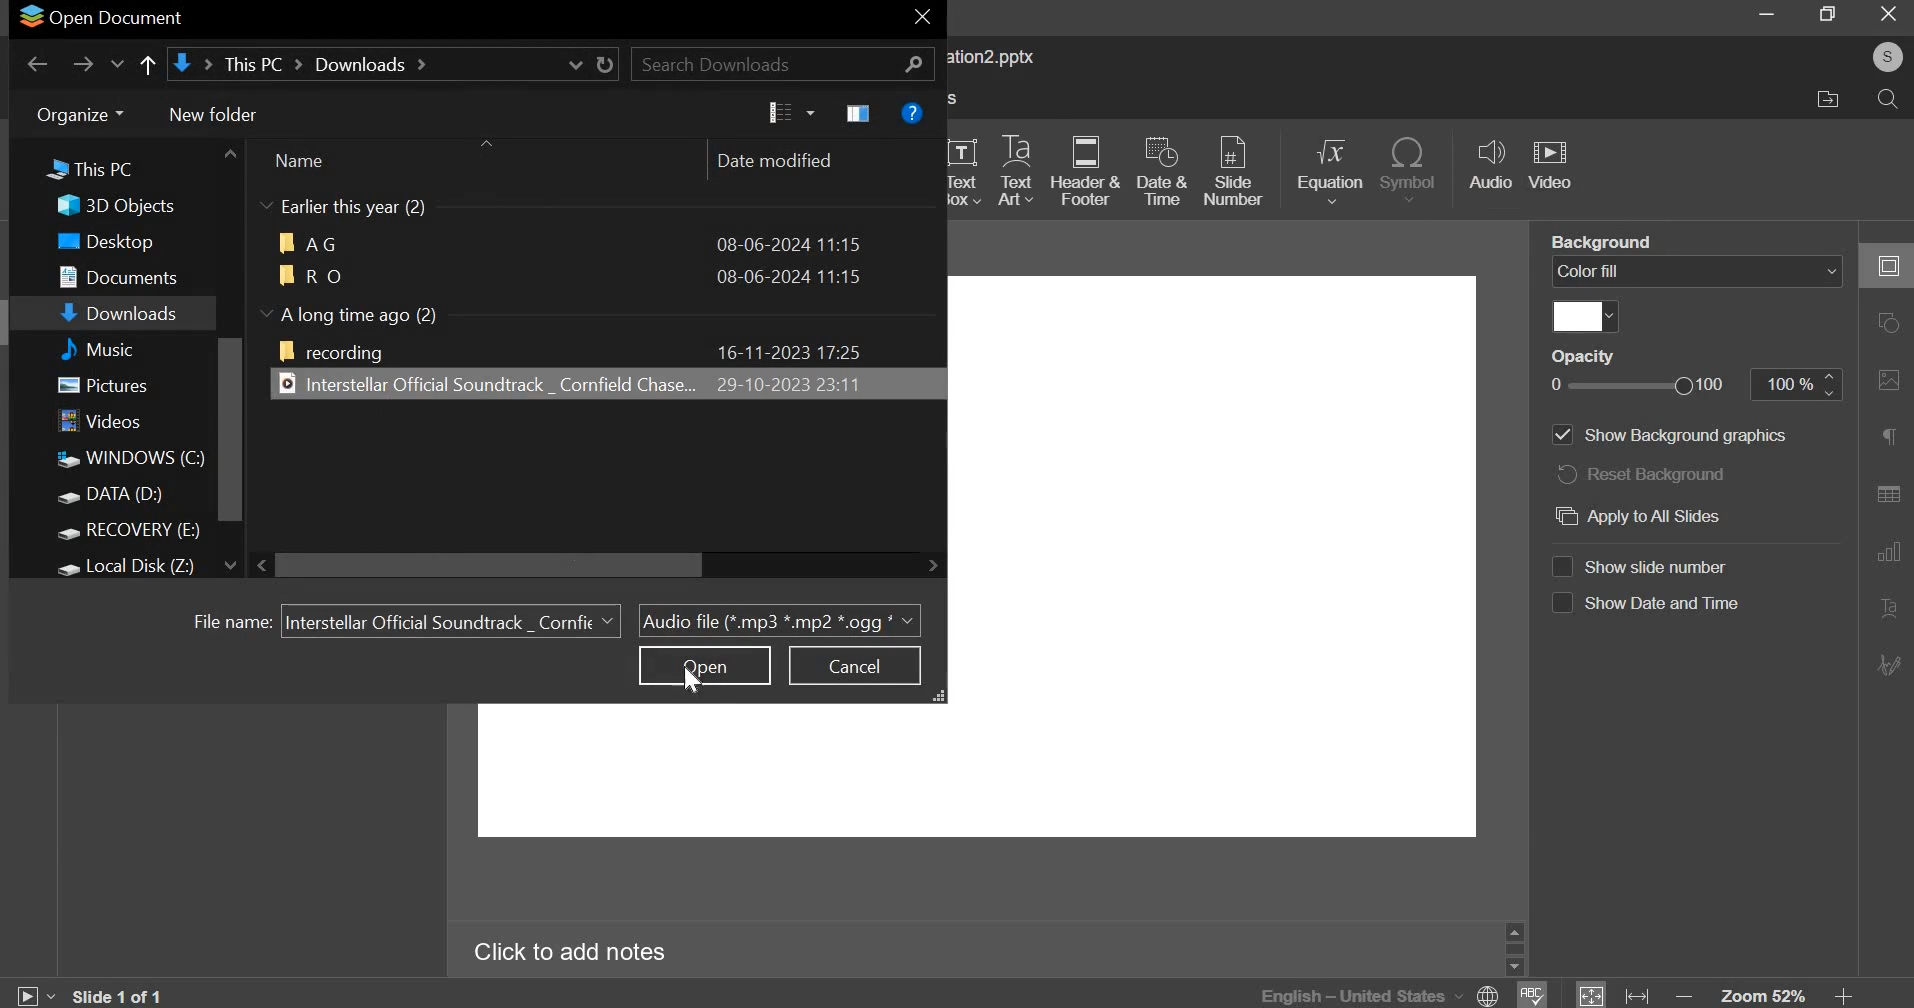 This screenshot has height=1008, width=1914. I want to click on shape settings, so click(1888, 321).